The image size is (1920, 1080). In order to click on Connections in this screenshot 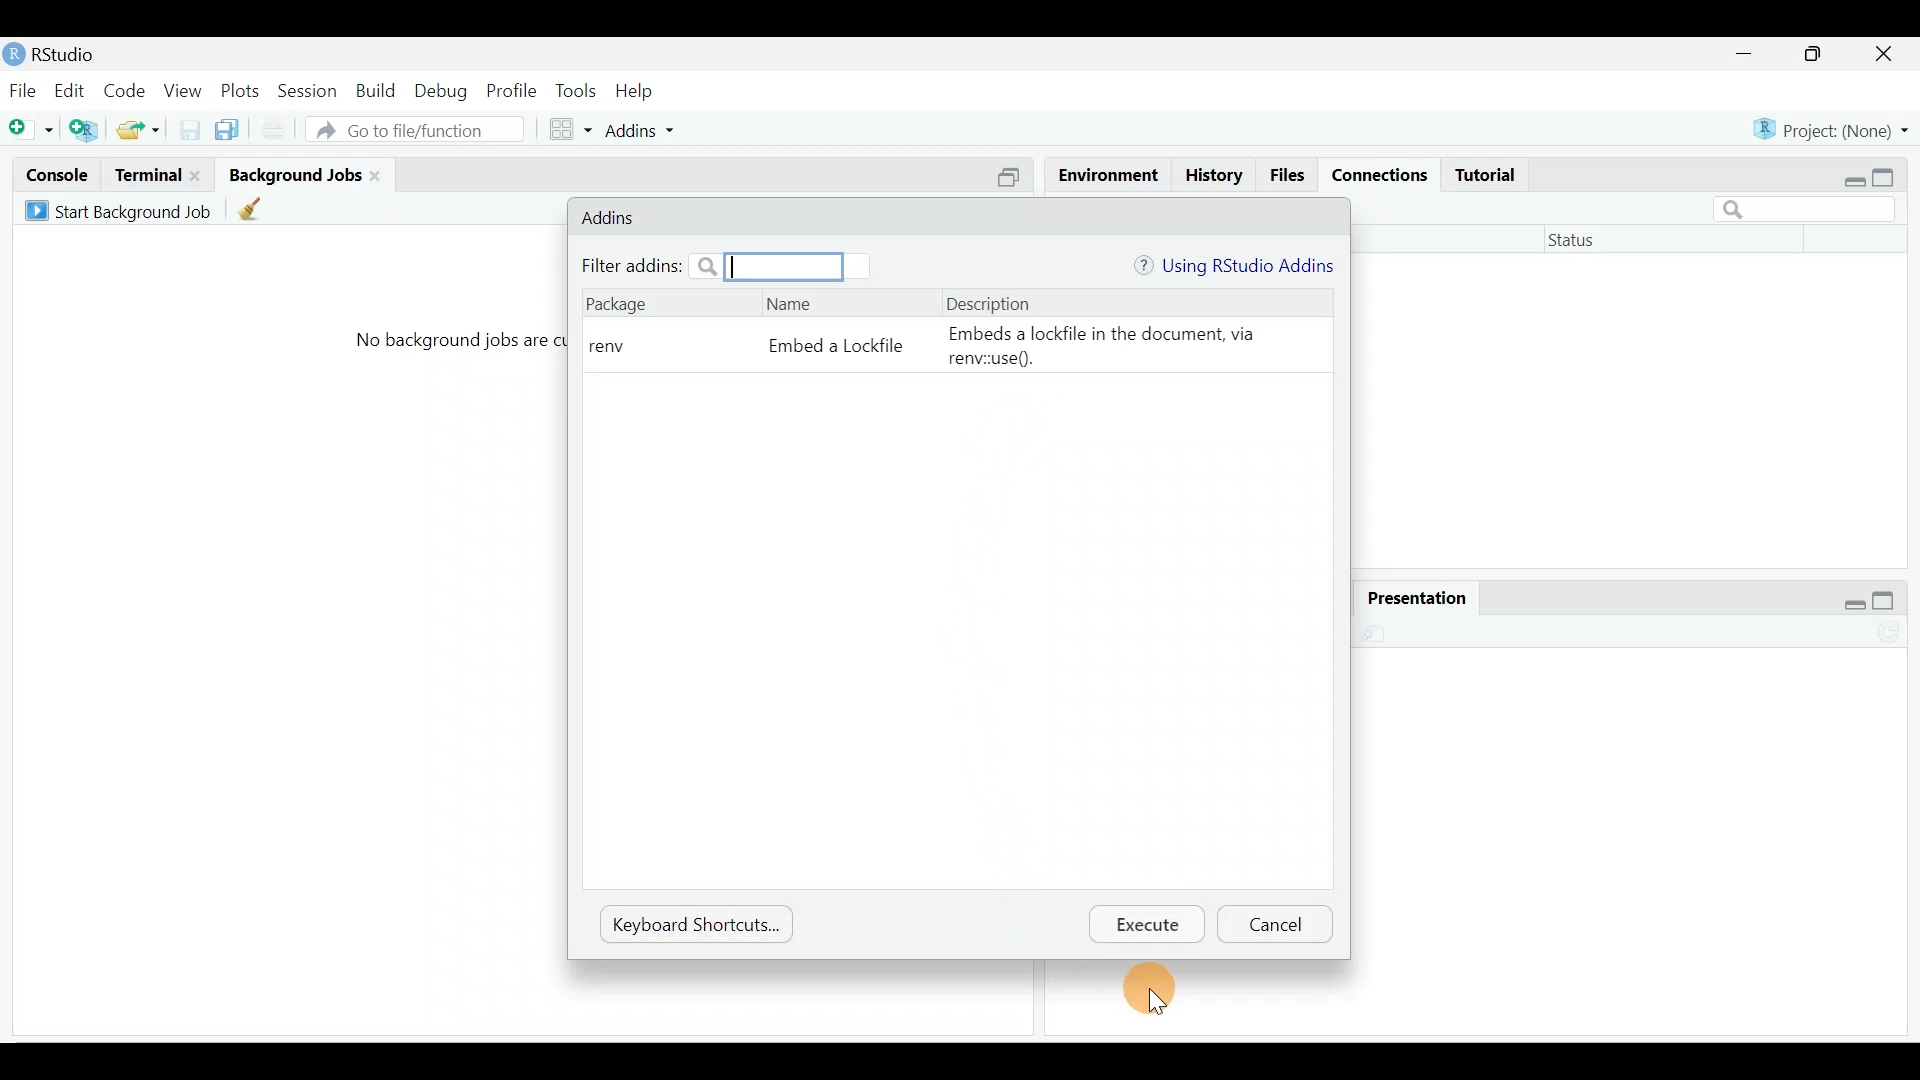, I will do `click(1381, 175)`.